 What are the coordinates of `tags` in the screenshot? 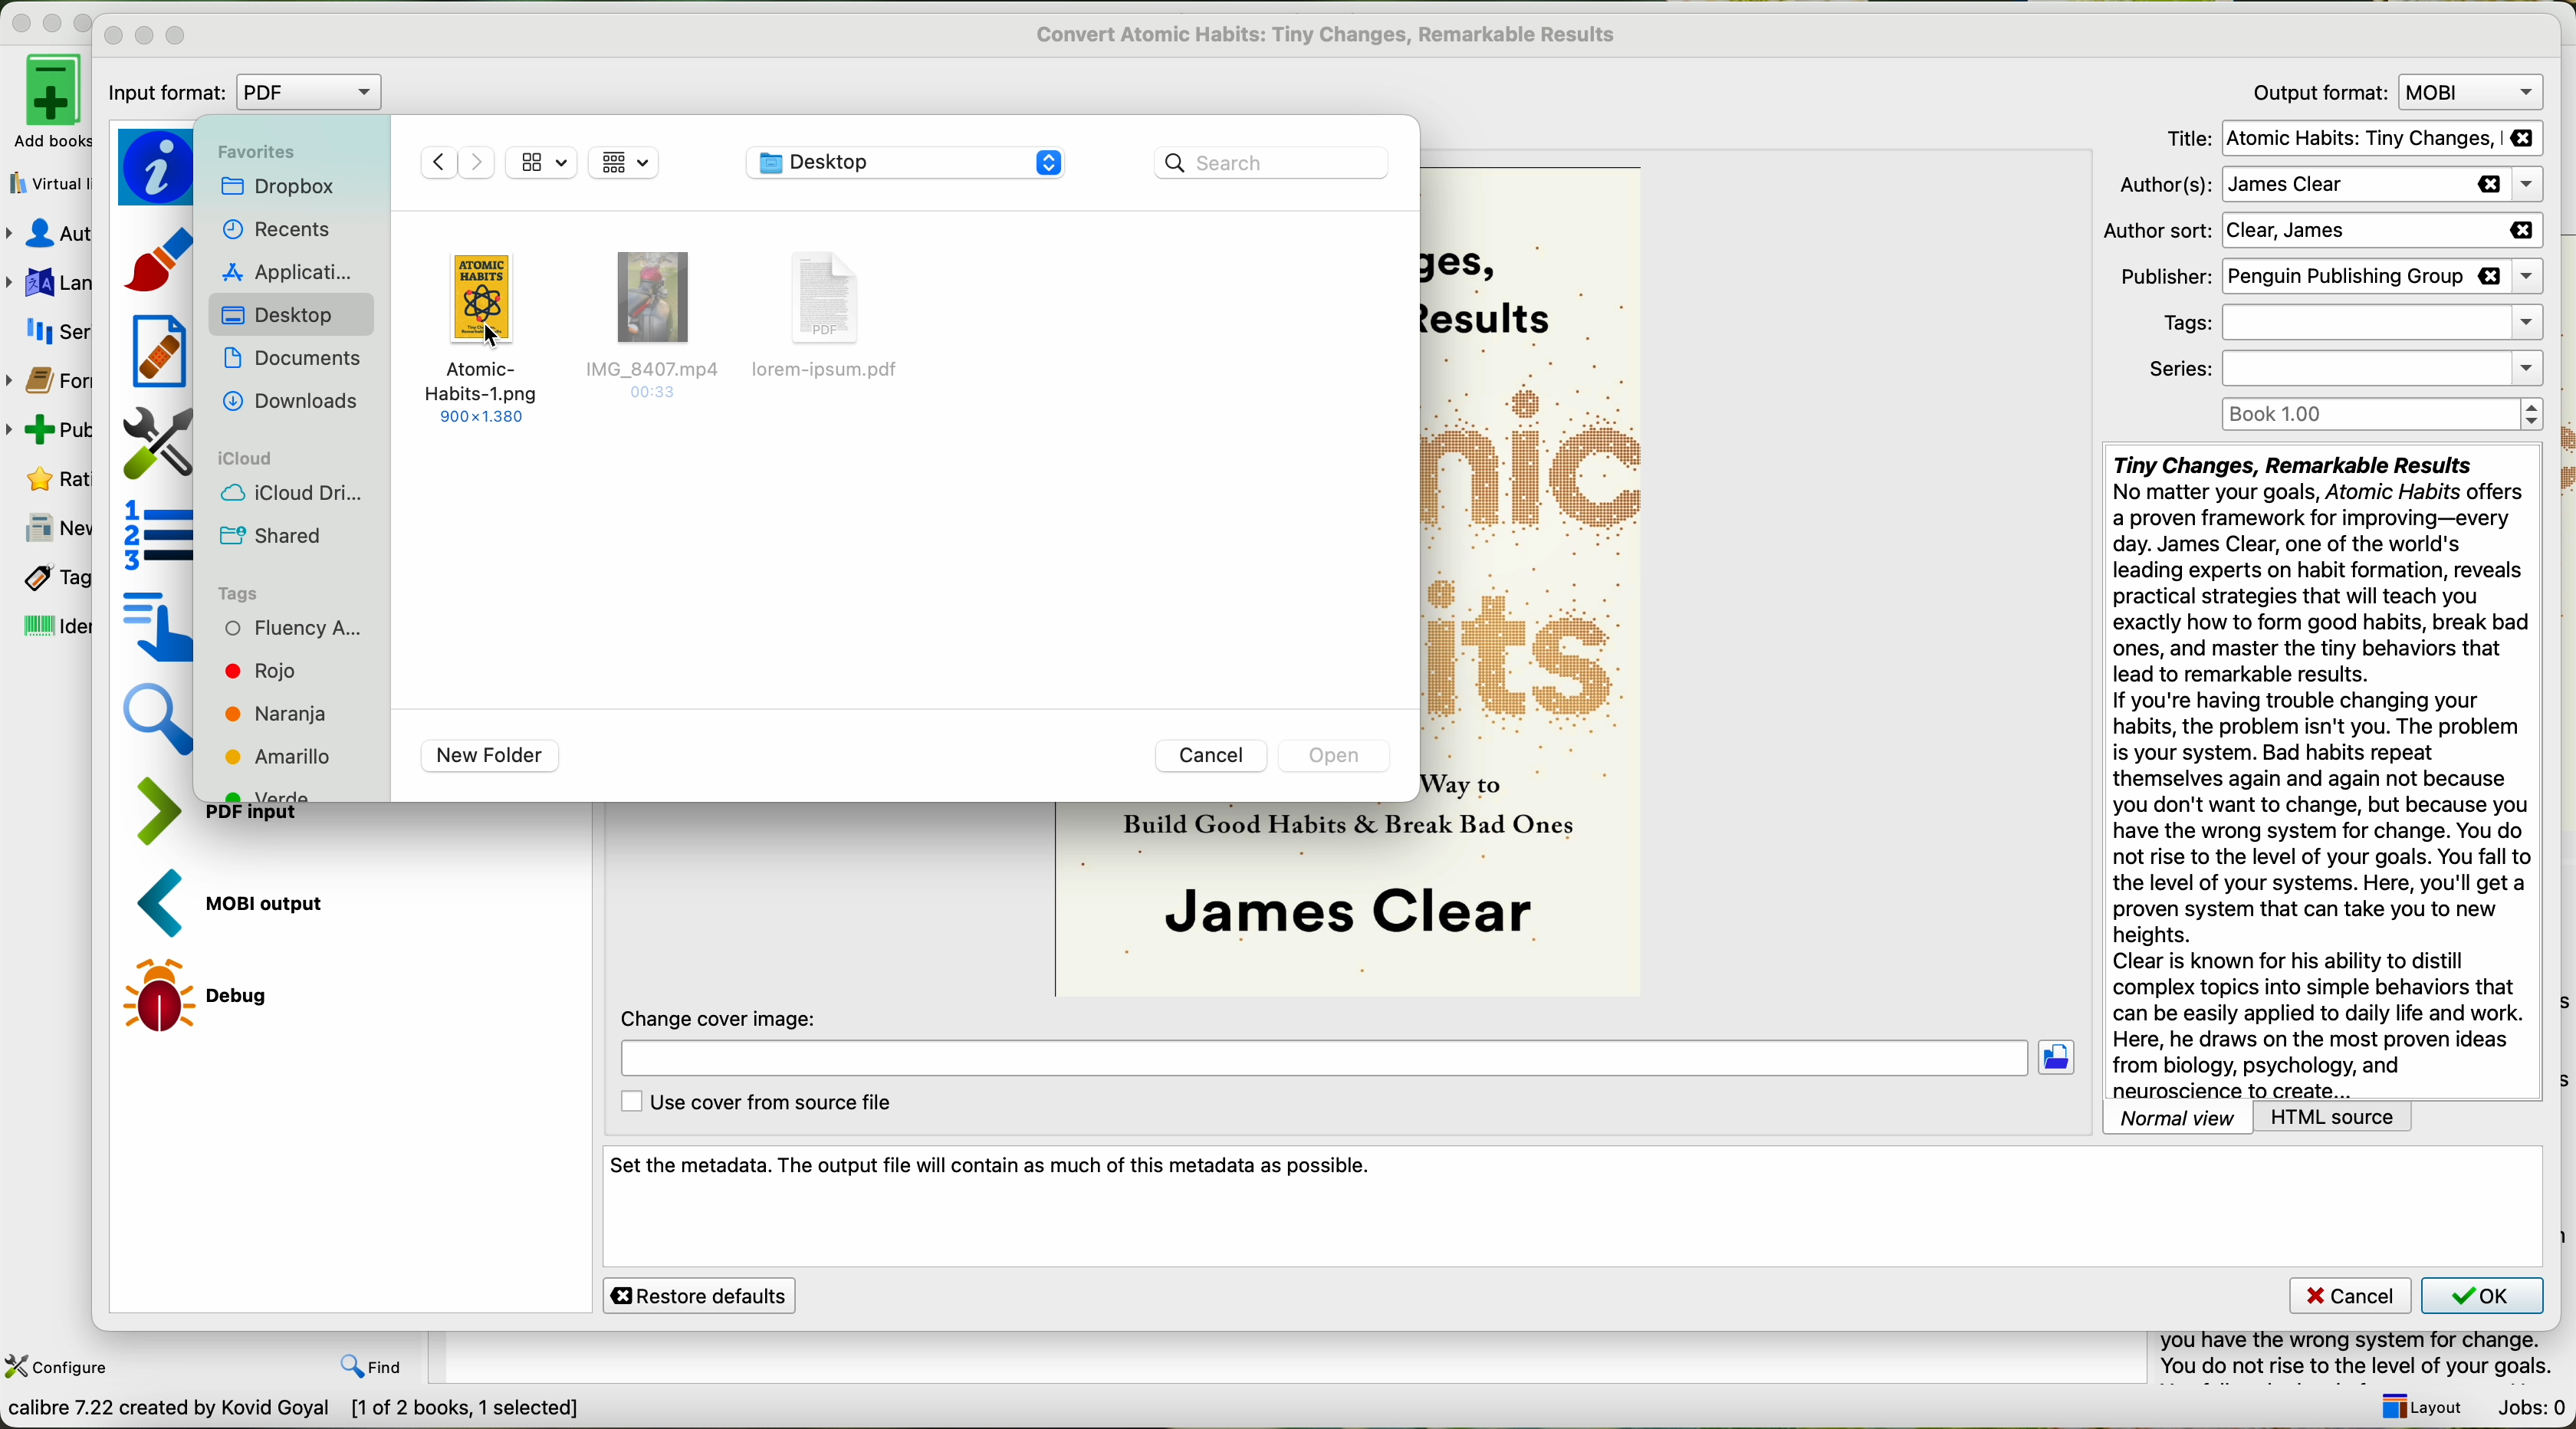 It's located at (245, 593).